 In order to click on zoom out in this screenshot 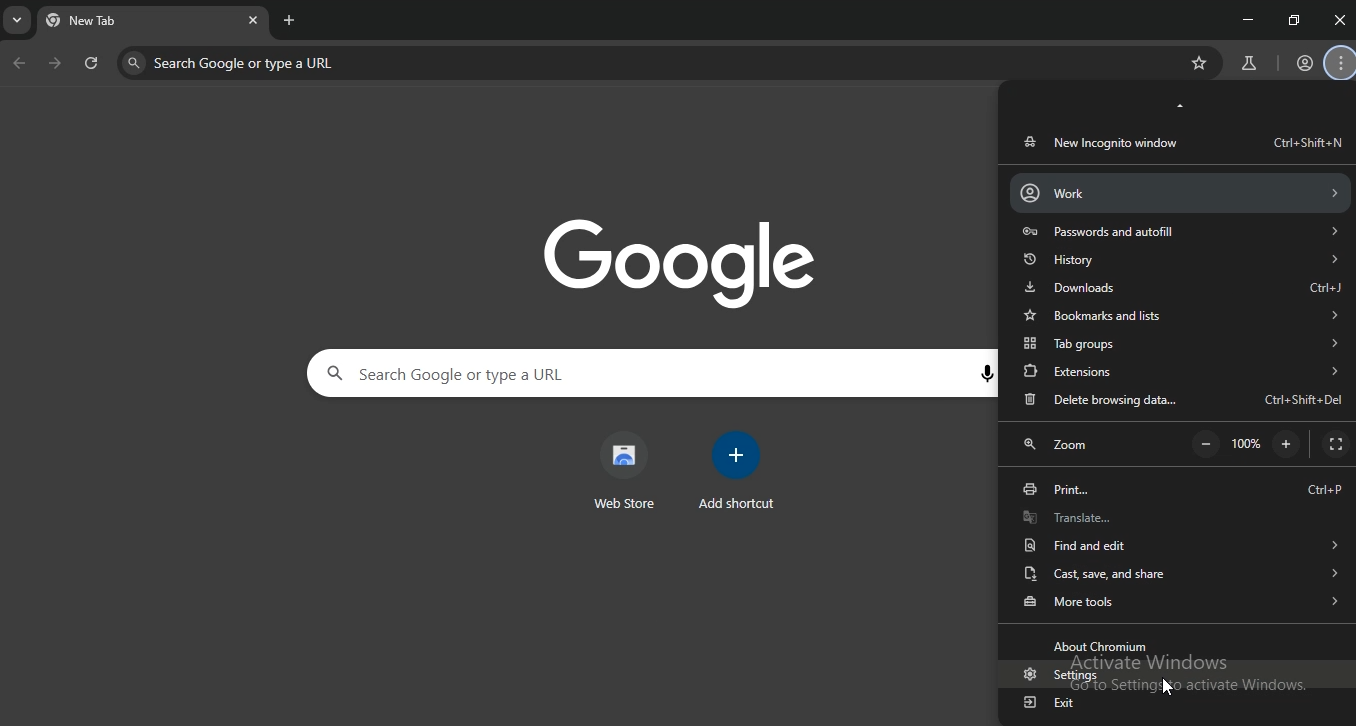, I will do `click(1206, 445)`.